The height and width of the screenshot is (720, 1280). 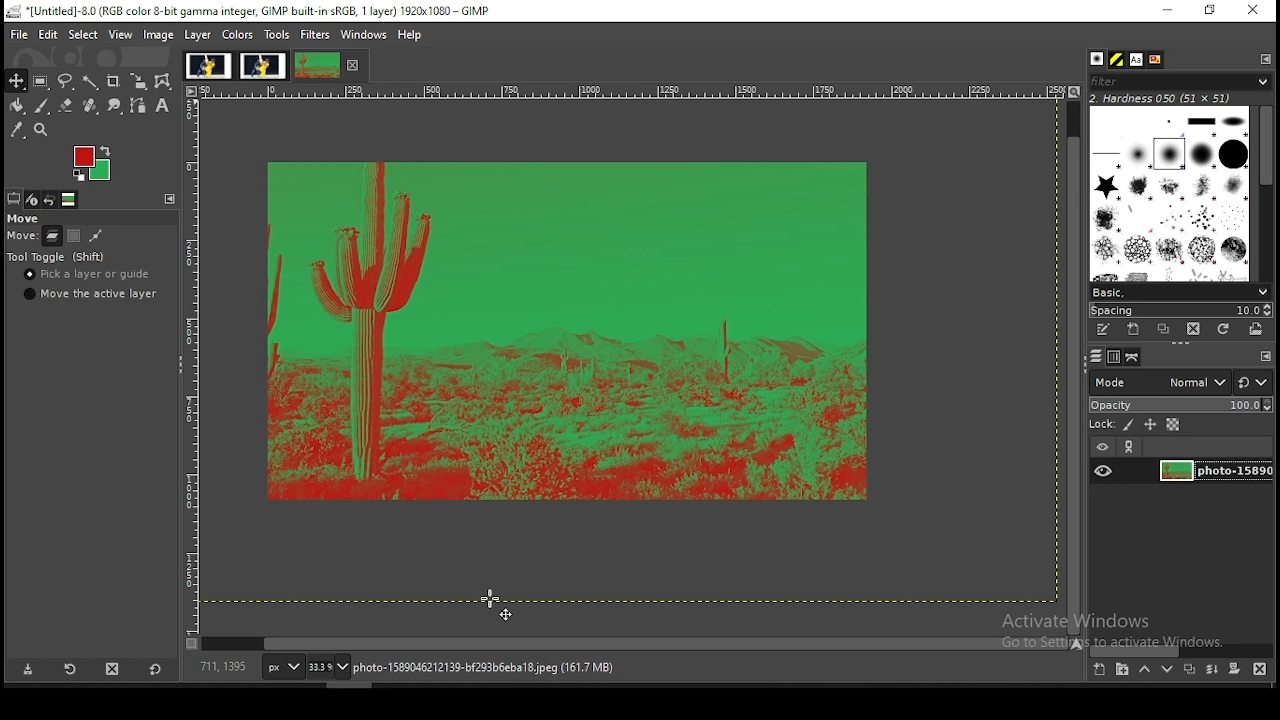 I want to click on move the active layer, so click(x=94, y=293).